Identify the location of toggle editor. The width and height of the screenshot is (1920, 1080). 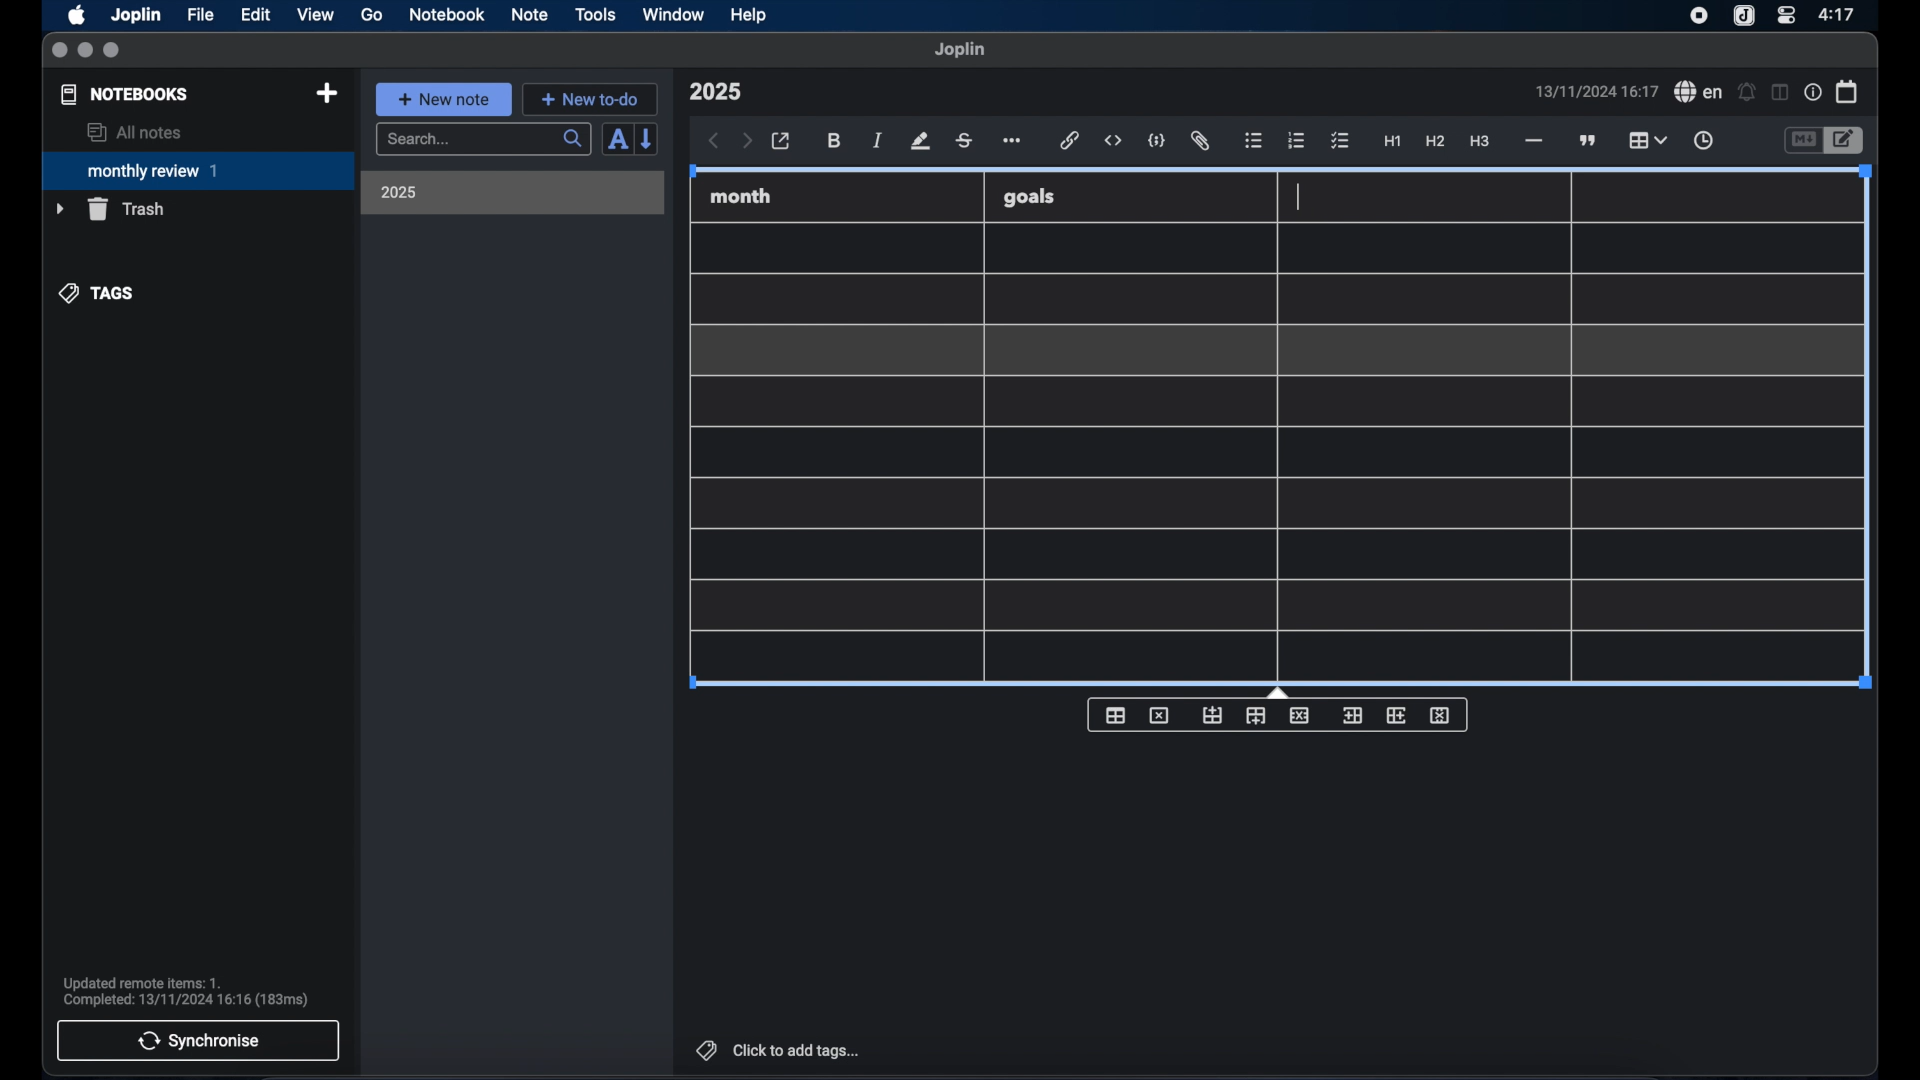
(1802, 141).